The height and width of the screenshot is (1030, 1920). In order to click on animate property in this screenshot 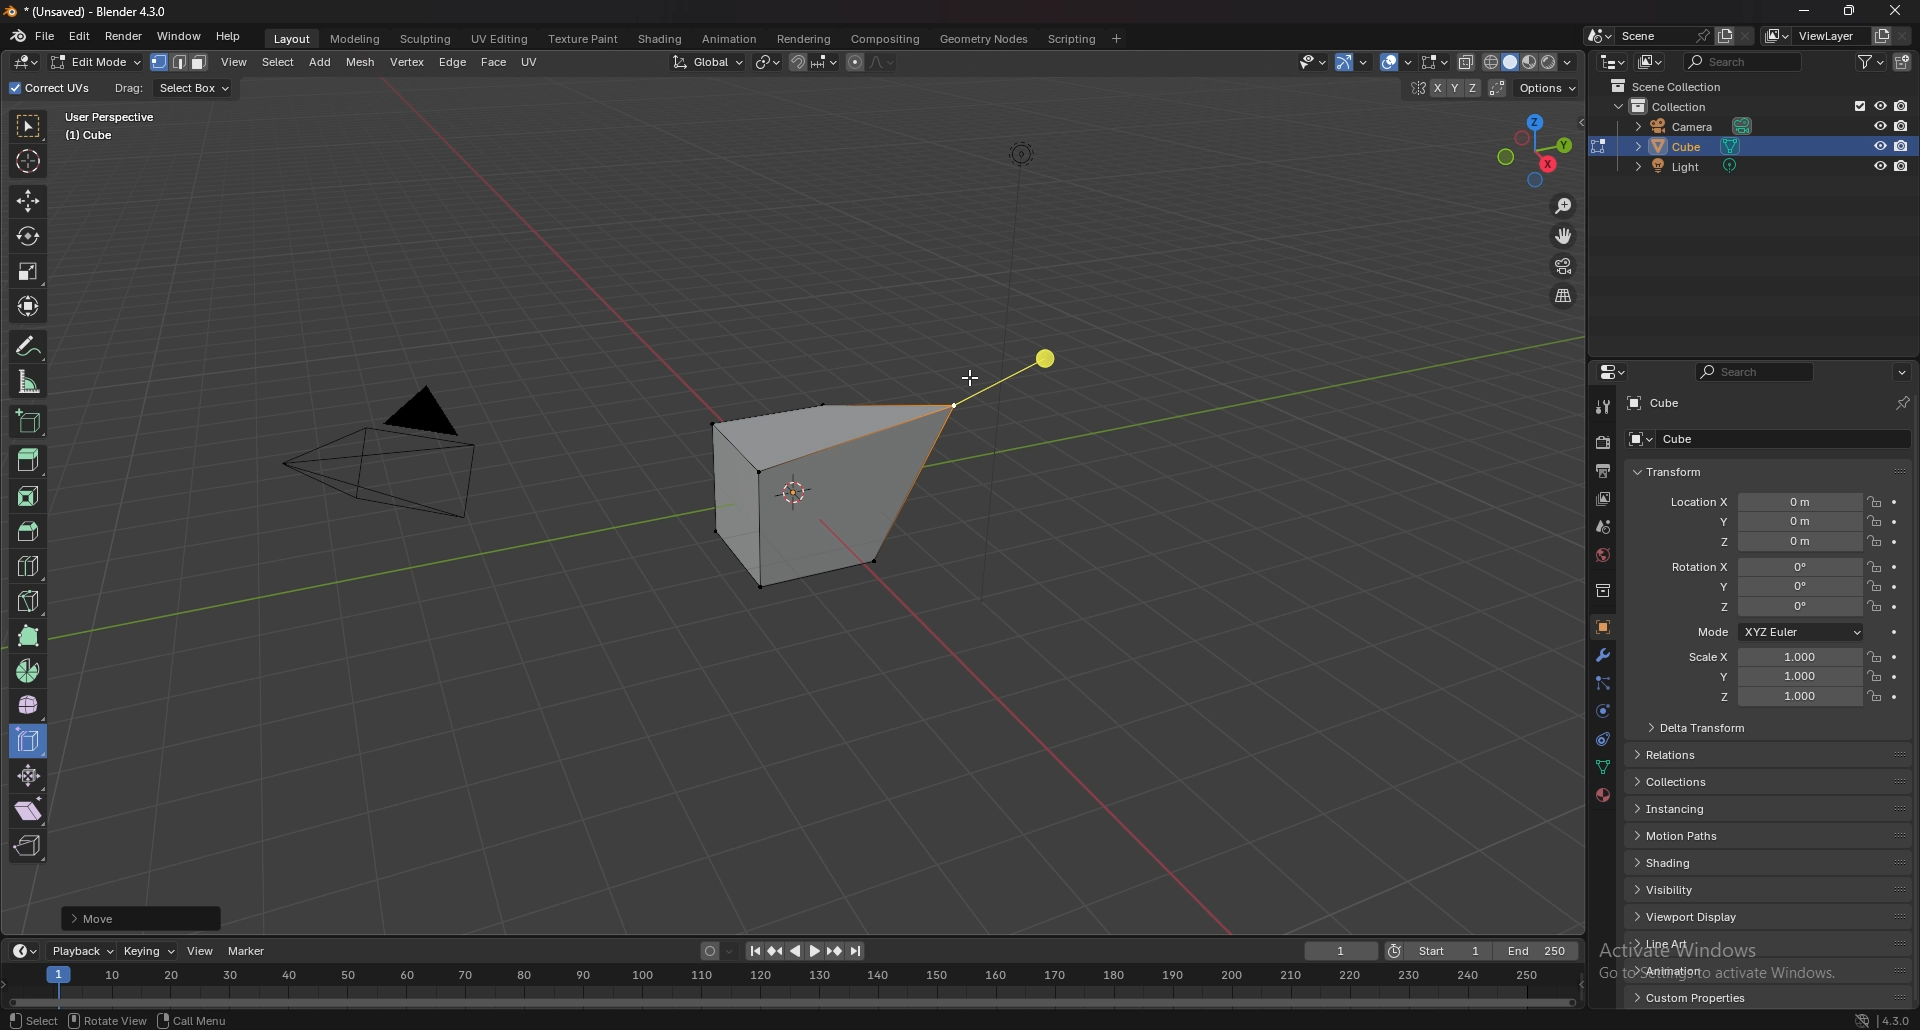, I will do `click(1895, 523)`.